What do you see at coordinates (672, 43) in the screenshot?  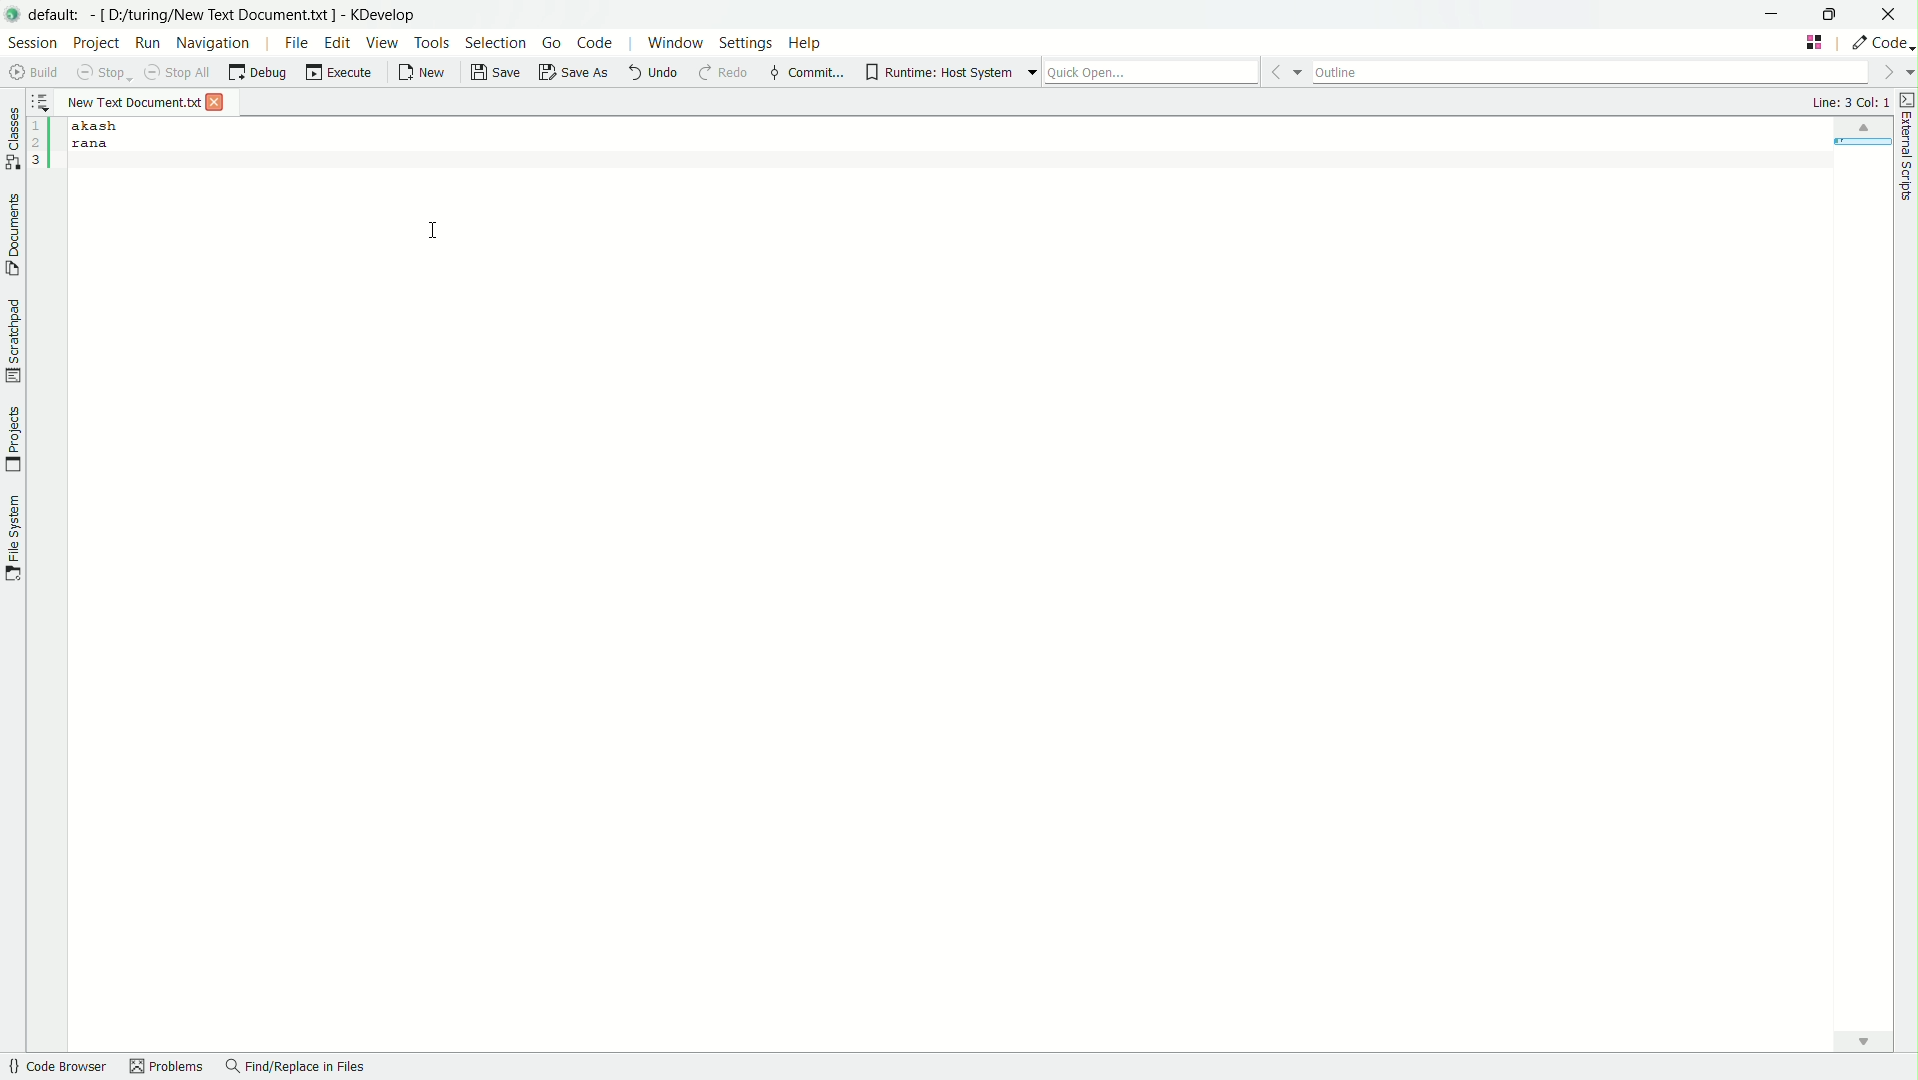 I see `window menu` at bounding box center [672, 43].